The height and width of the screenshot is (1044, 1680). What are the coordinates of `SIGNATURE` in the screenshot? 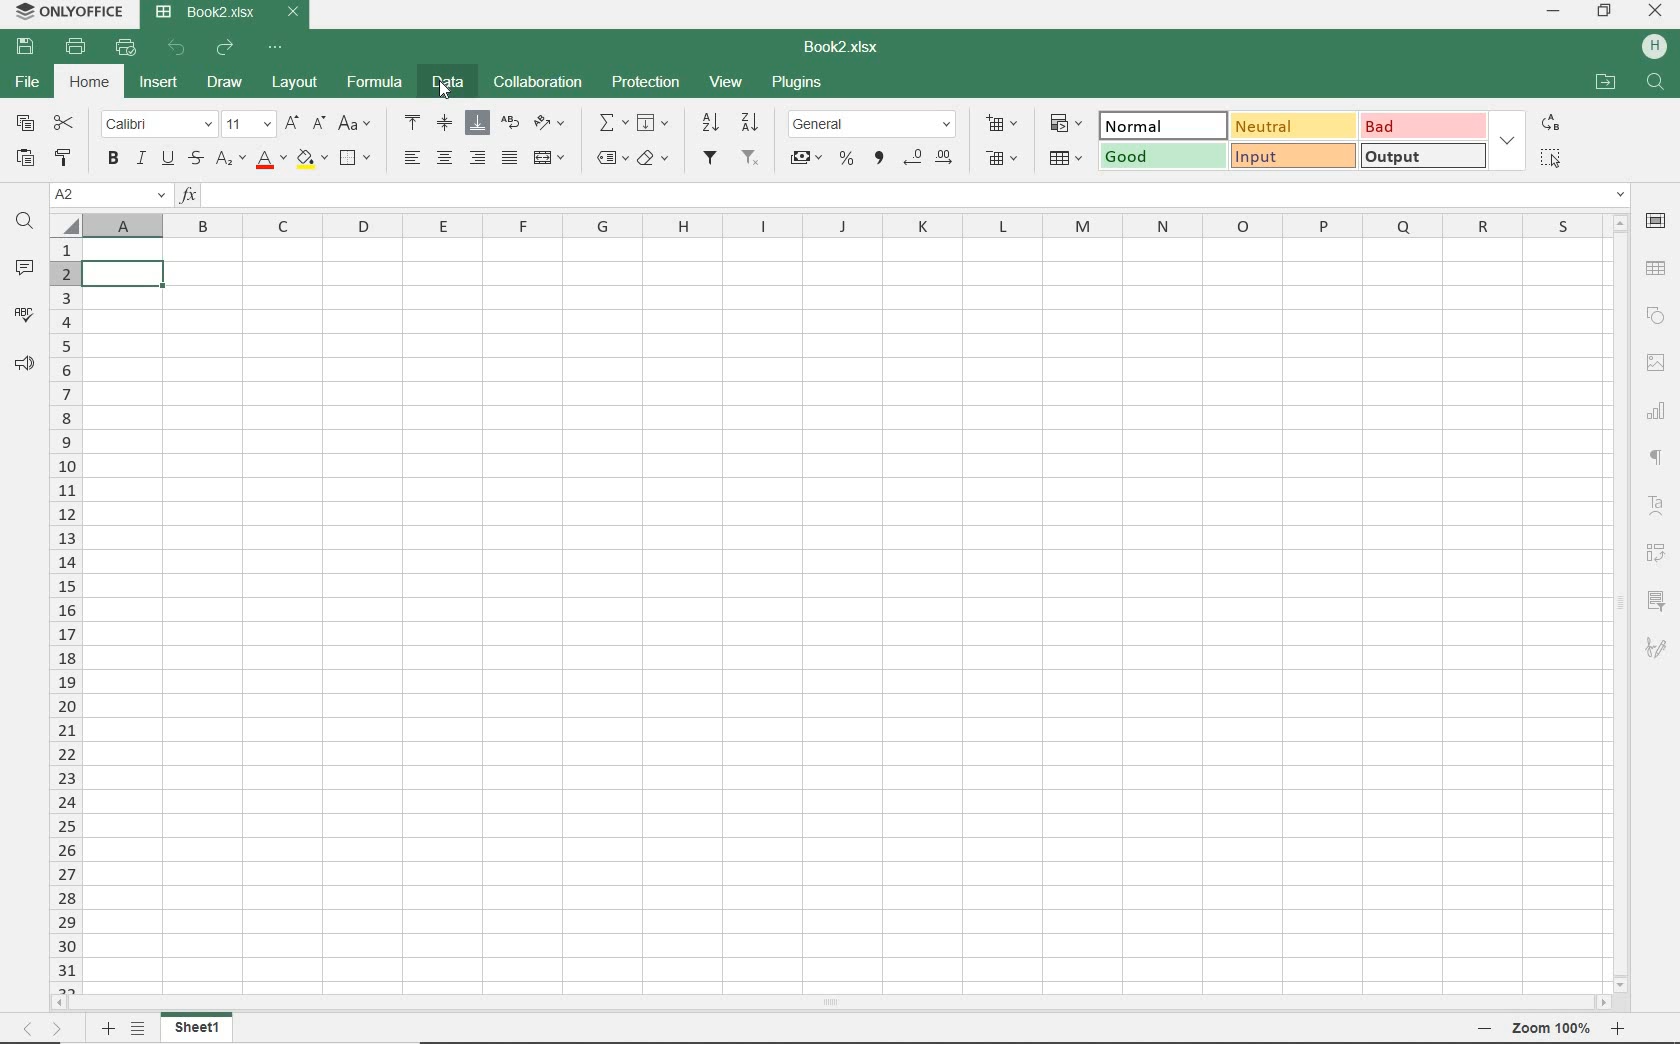 It's located at (1655, 647).